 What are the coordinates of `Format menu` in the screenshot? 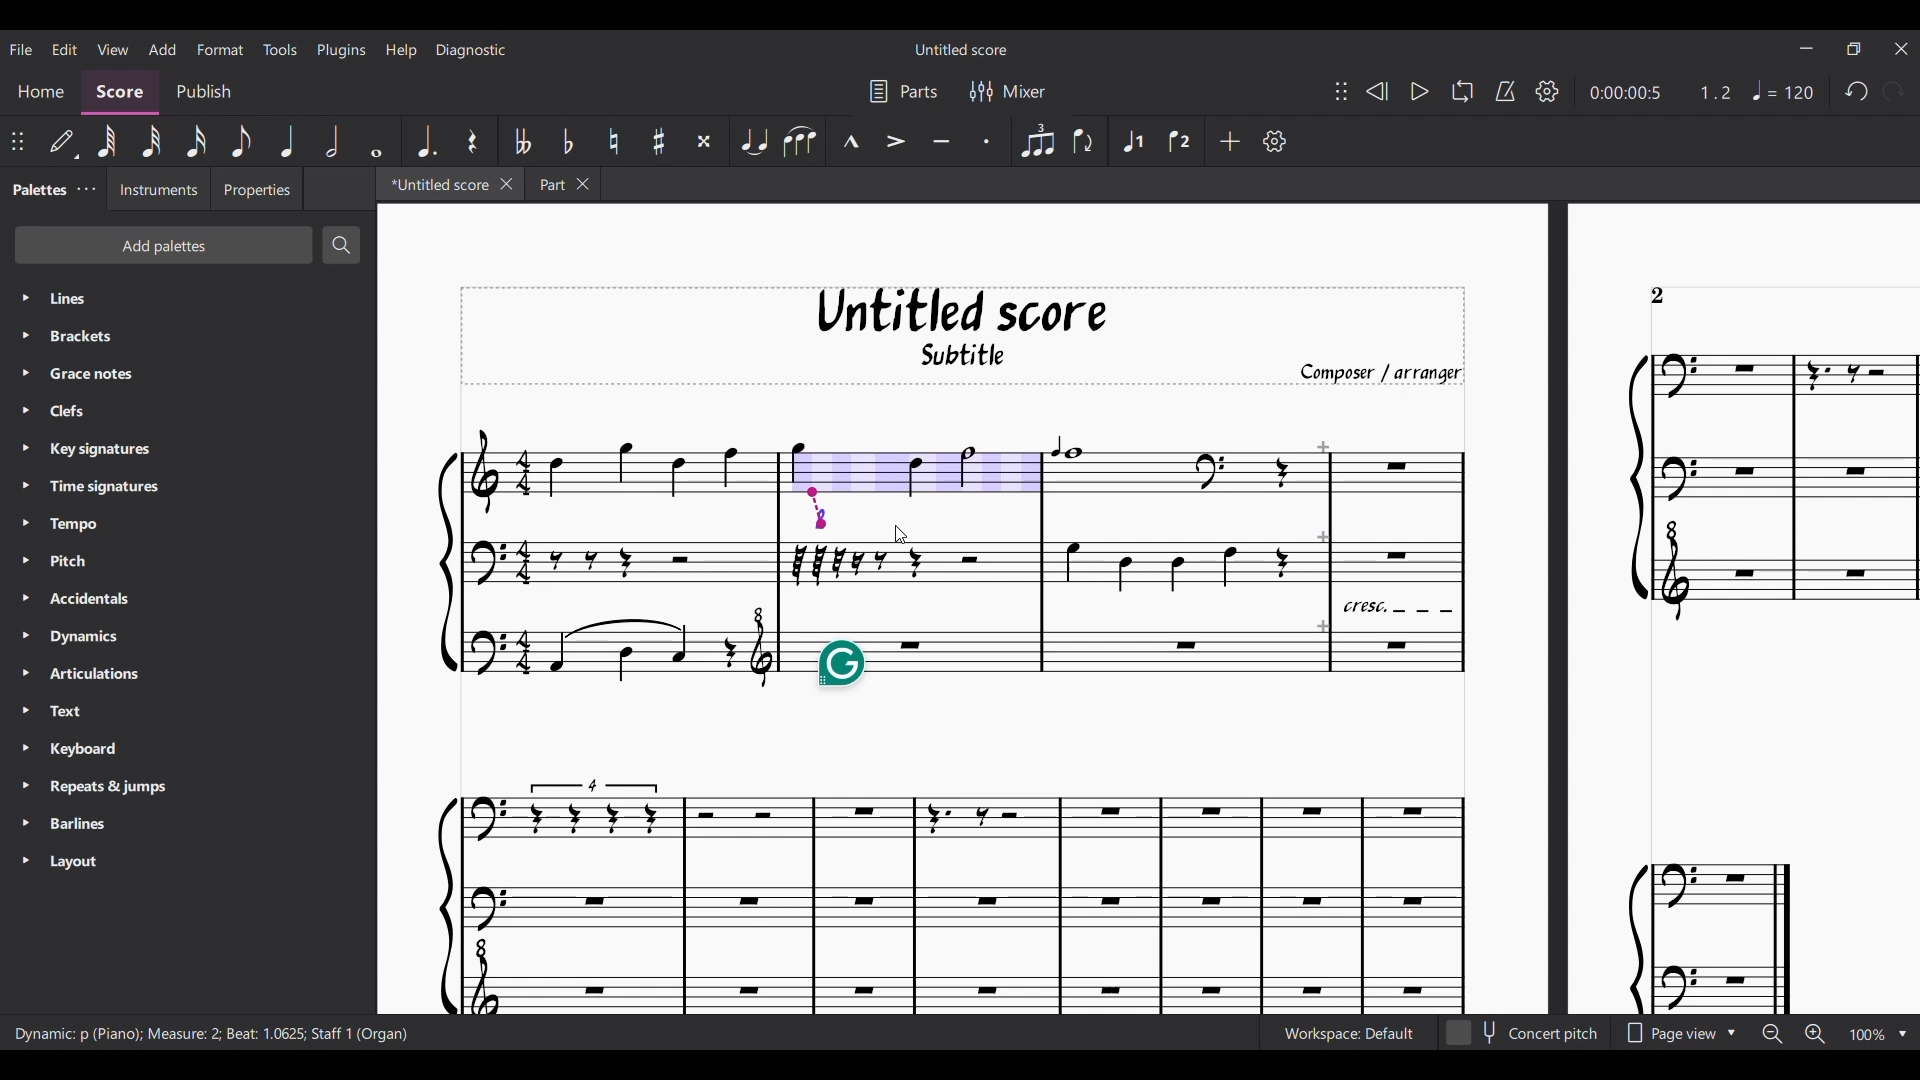 It's located at (220, 49).